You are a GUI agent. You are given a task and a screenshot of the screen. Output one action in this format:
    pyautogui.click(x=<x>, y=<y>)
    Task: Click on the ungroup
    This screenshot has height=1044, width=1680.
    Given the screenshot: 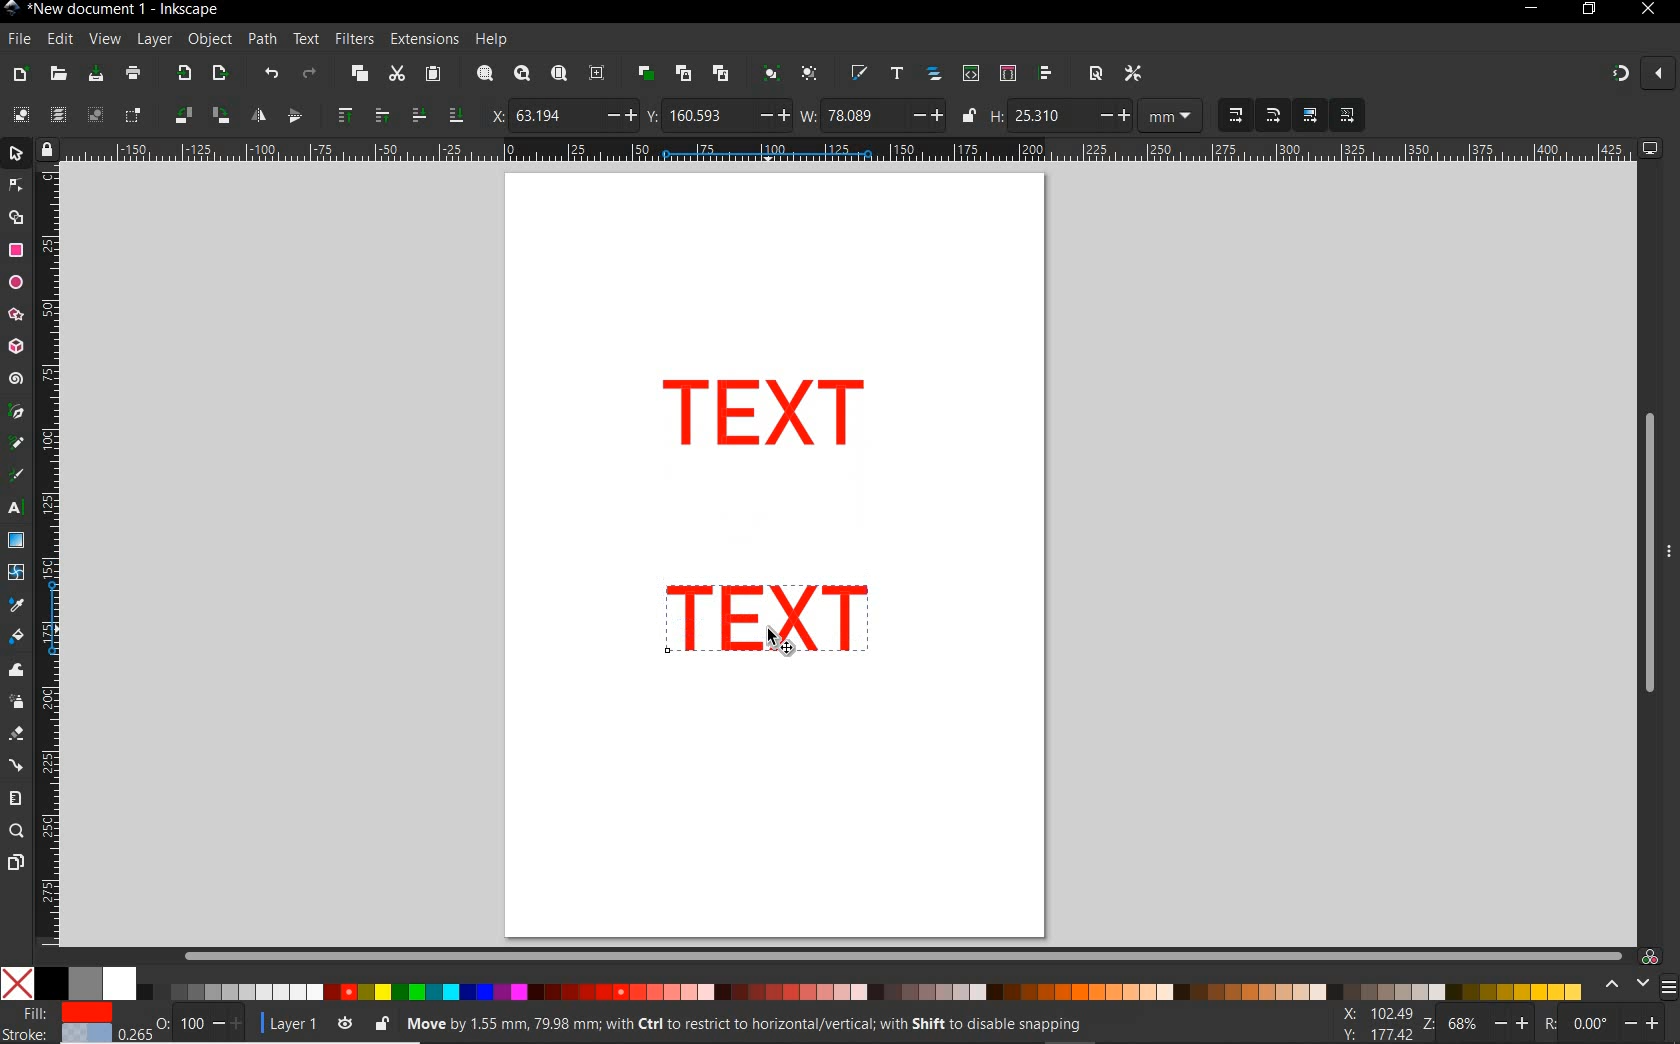 What is the action you would take?
    pyautogui.click(x=809, y=75)
    